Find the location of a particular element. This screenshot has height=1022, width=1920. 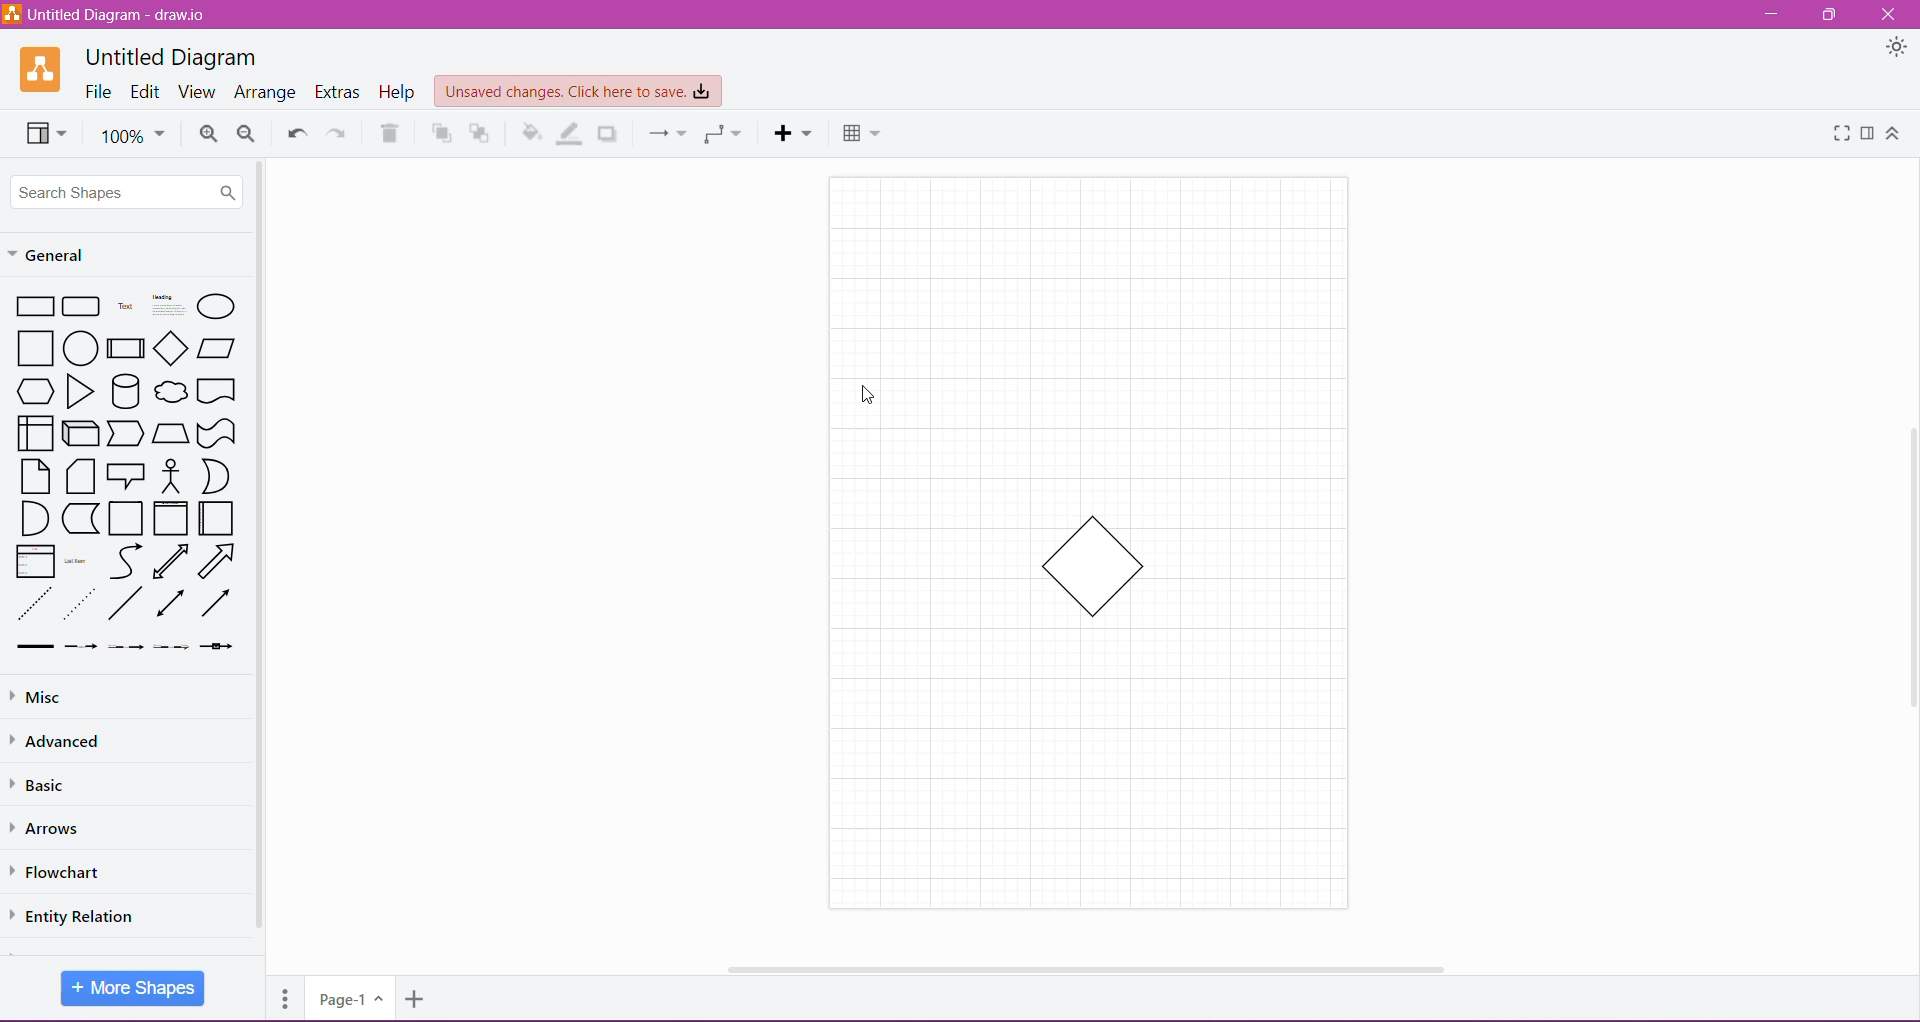

Zoom In is located at coordinates (208, 134).